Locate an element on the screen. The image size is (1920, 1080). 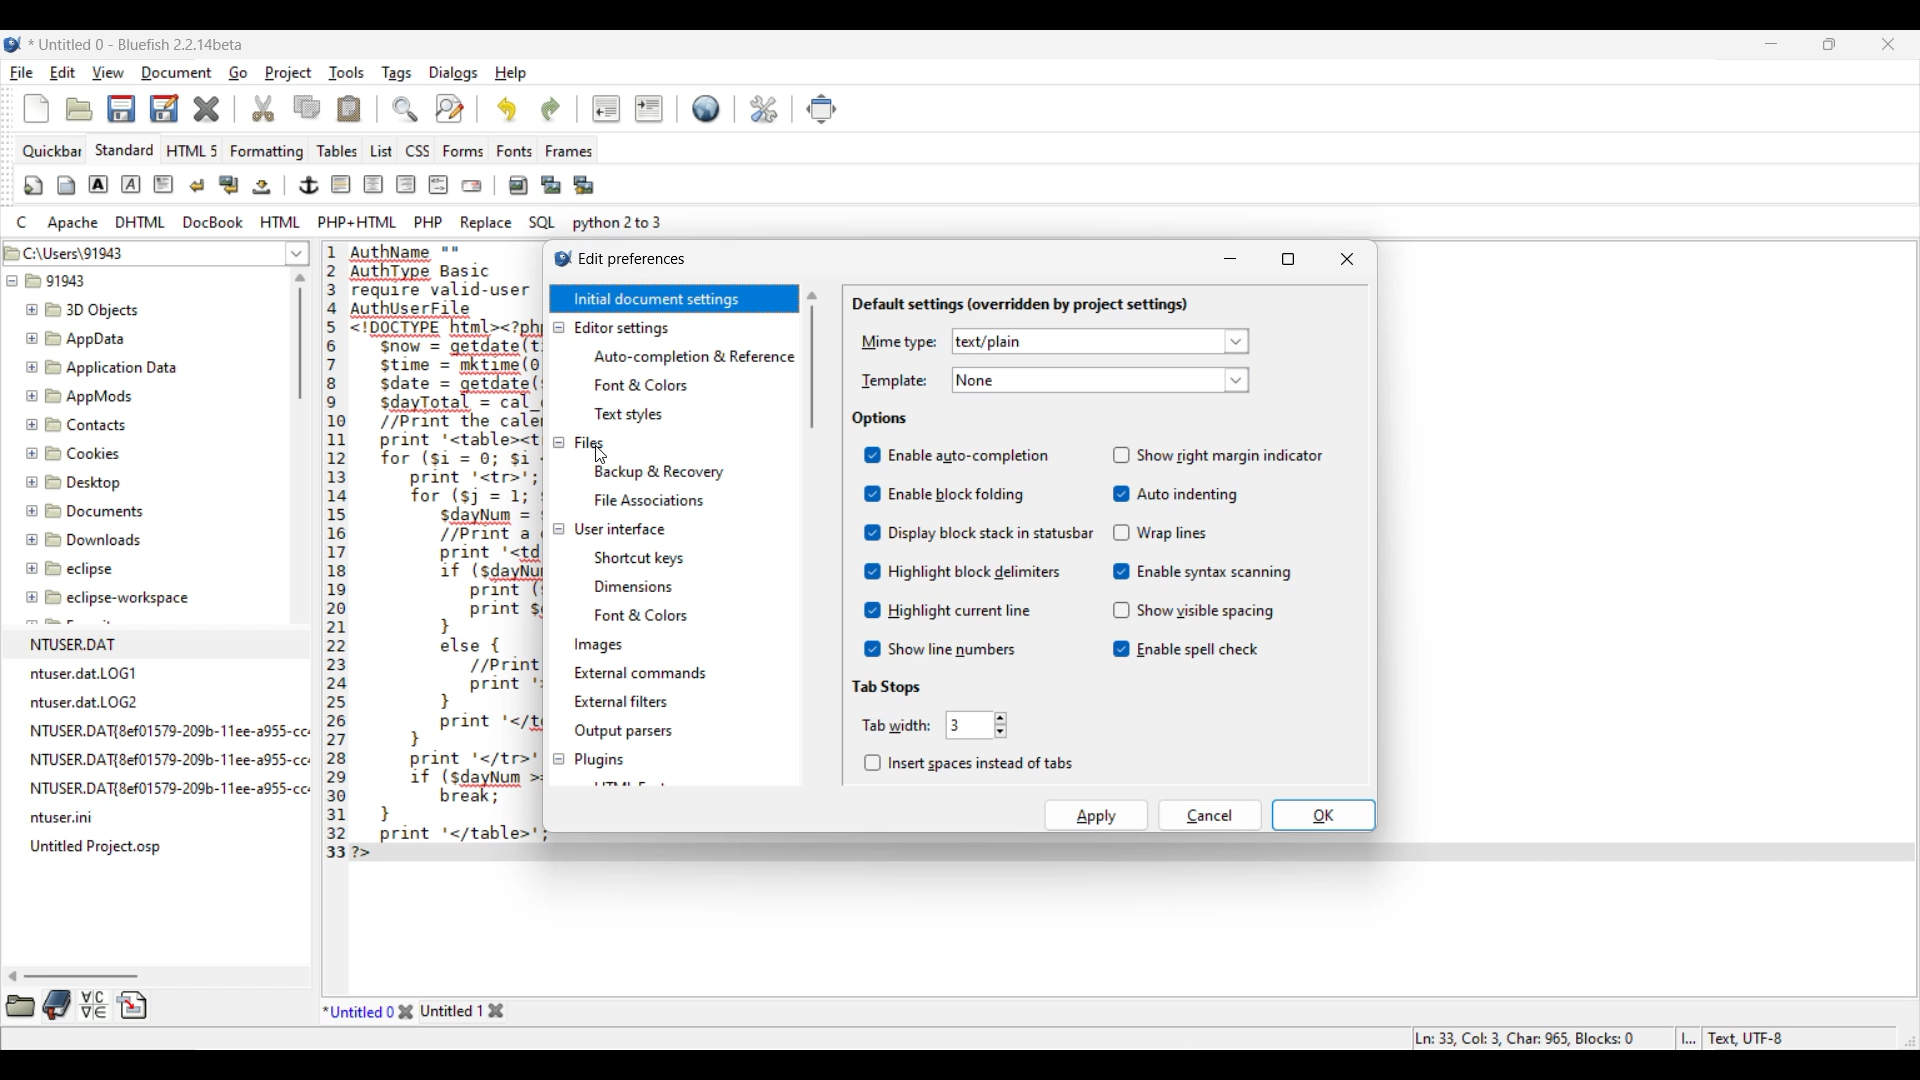
Input width is located at coordinates (969, 725).